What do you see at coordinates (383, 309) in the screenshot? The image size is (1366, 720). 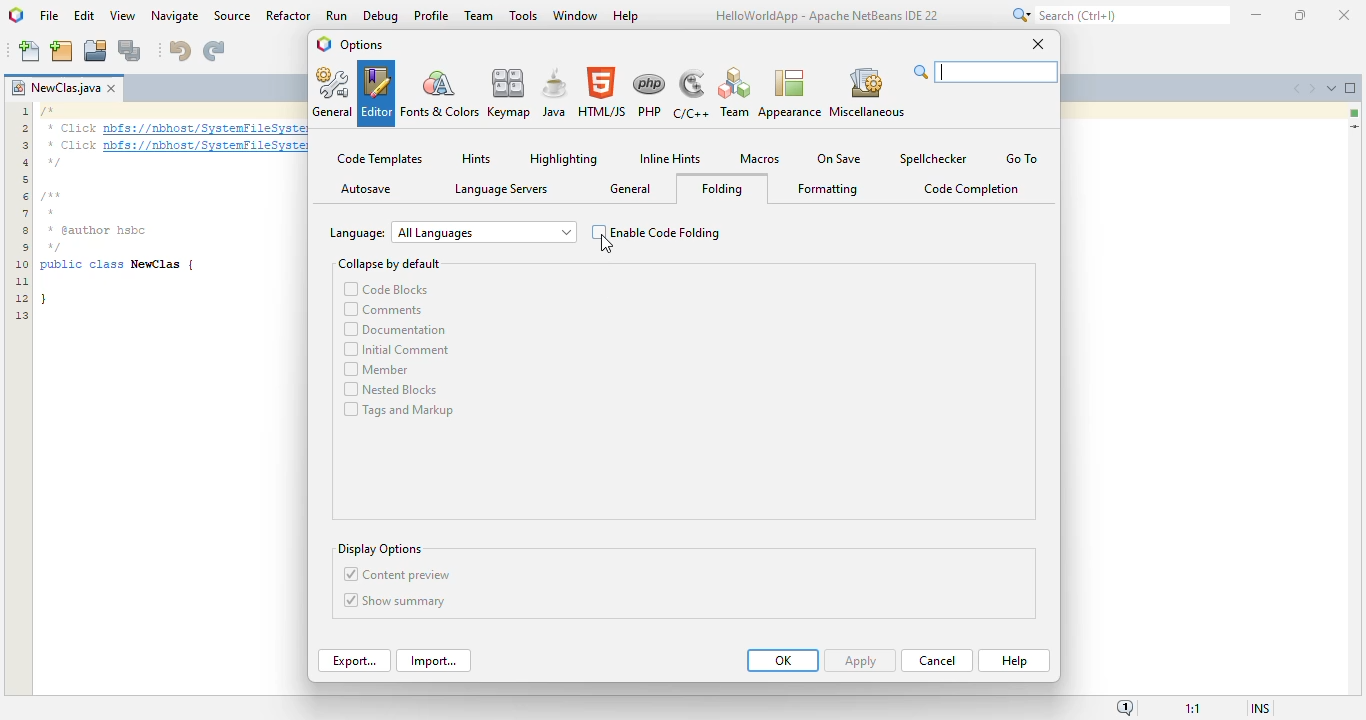 I see `comments` at bounding box center [383, 309].